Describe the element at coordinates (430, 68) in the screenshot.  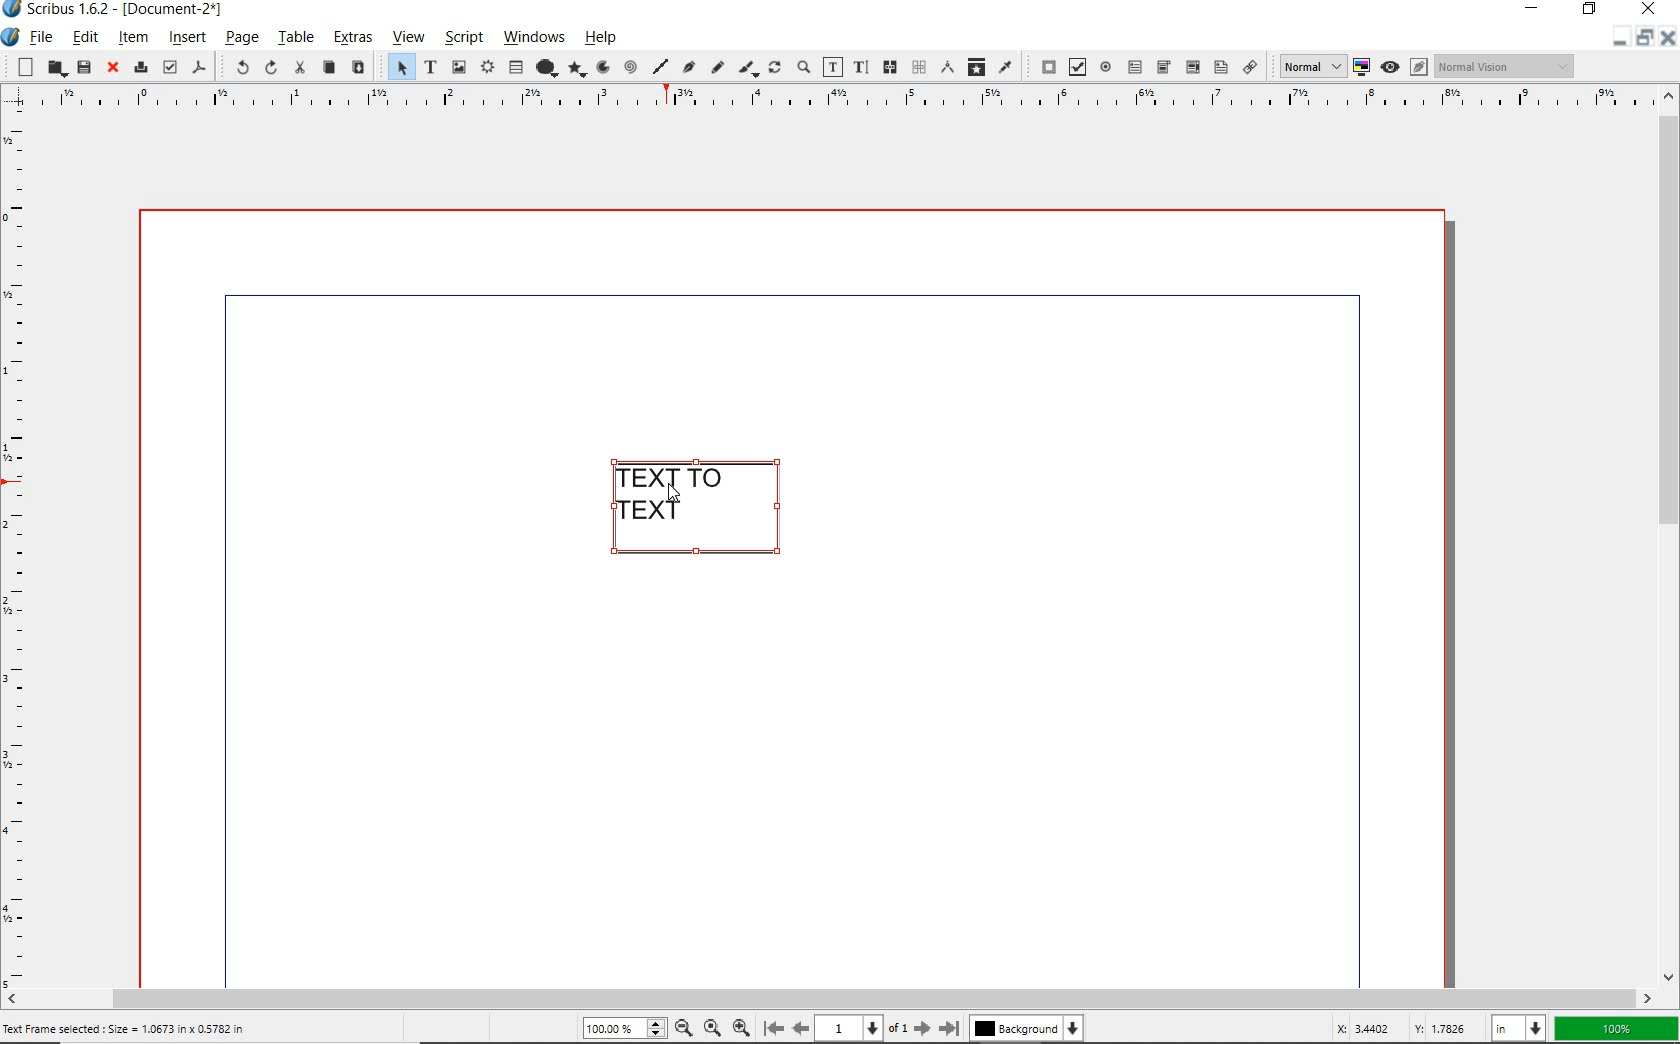
I see `text frame` at that location.